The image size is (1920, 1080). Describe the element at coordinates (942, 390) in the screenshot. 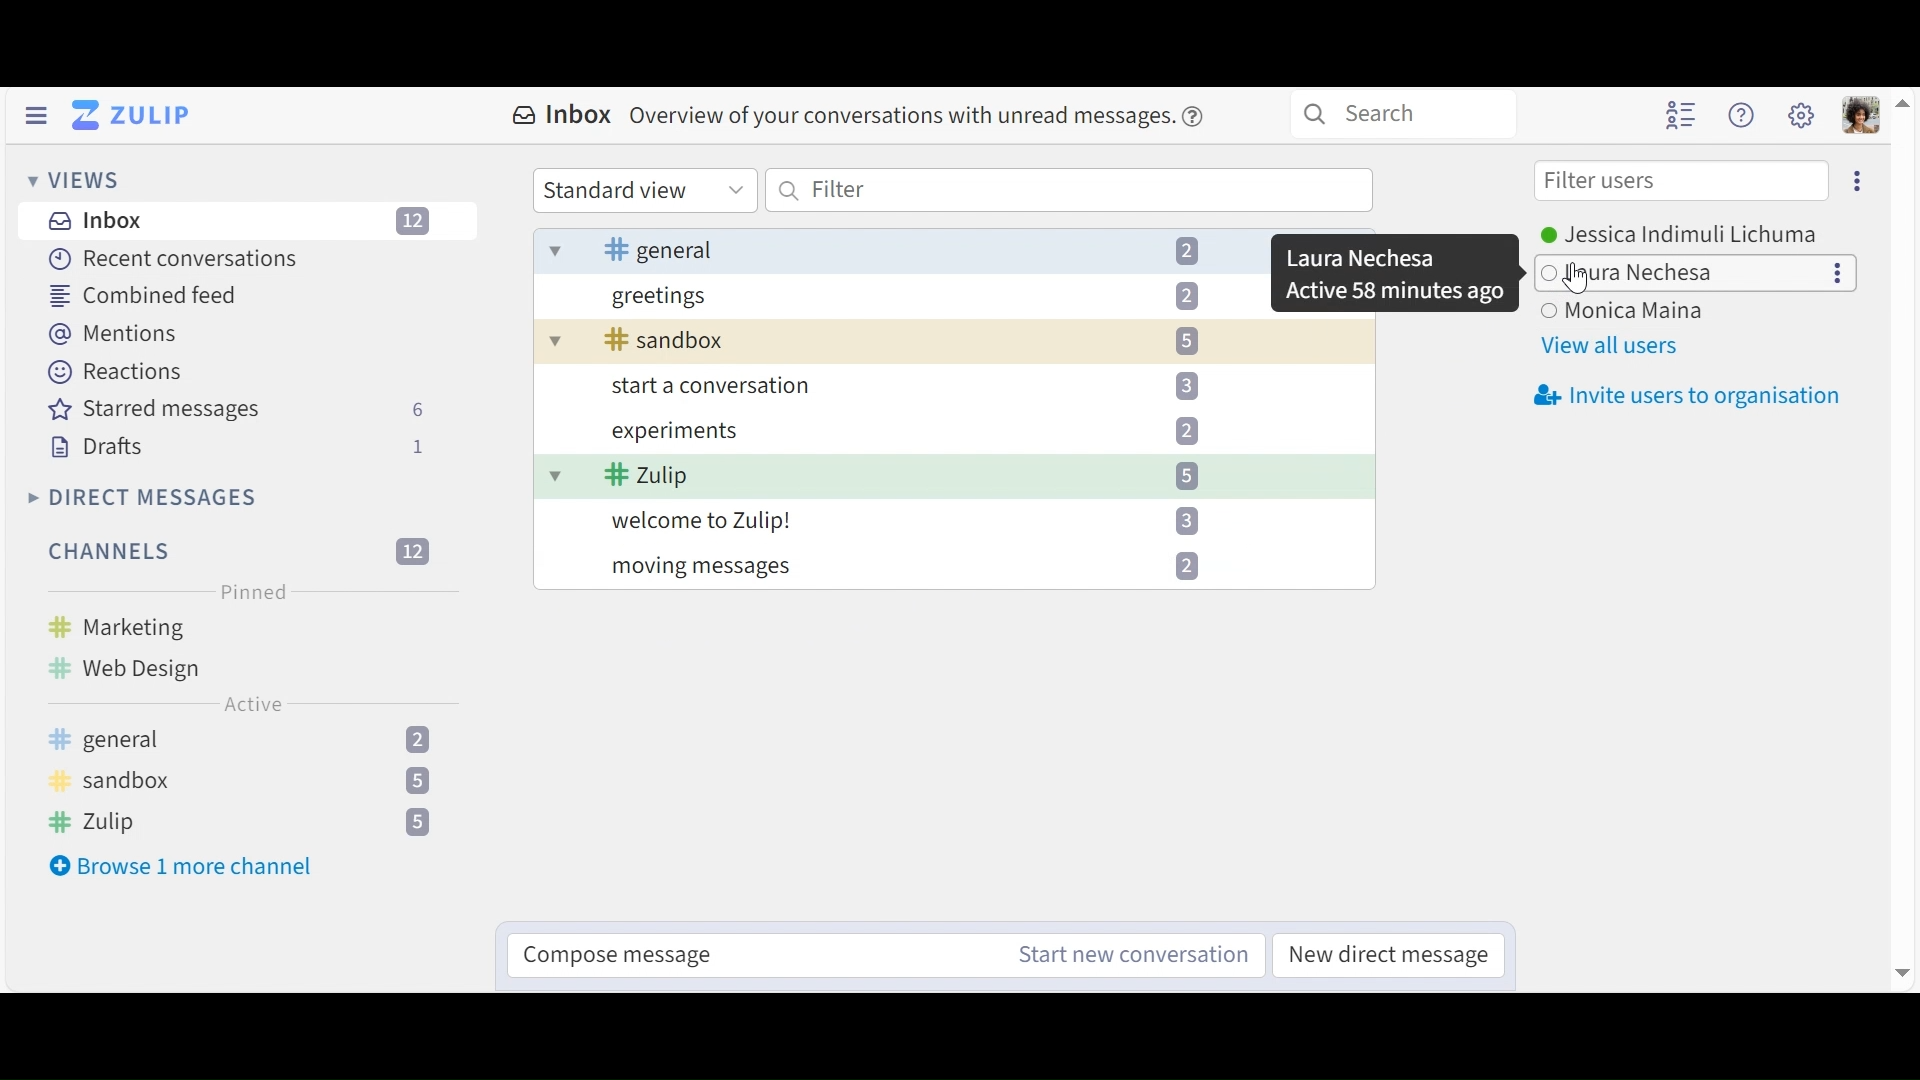

I see `start a conversation` at that location.